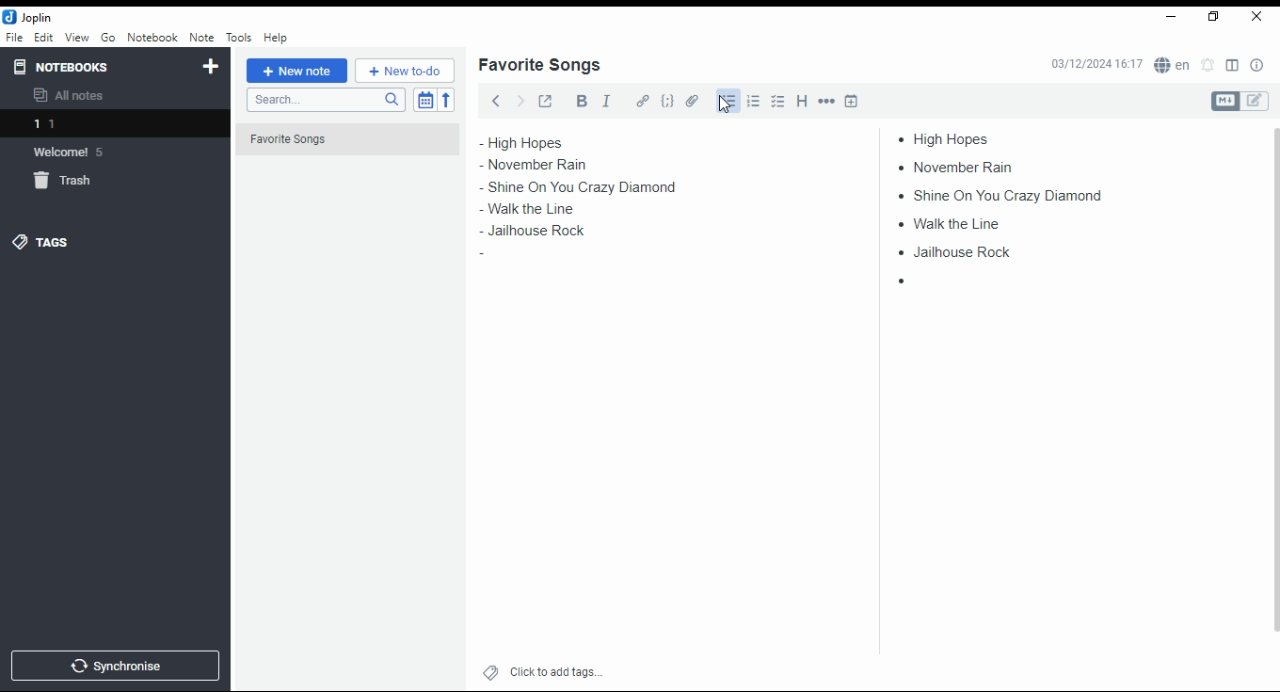 The width and height of the screenshot is (1280, 692). I want to click on november rain, so click(962, 166).